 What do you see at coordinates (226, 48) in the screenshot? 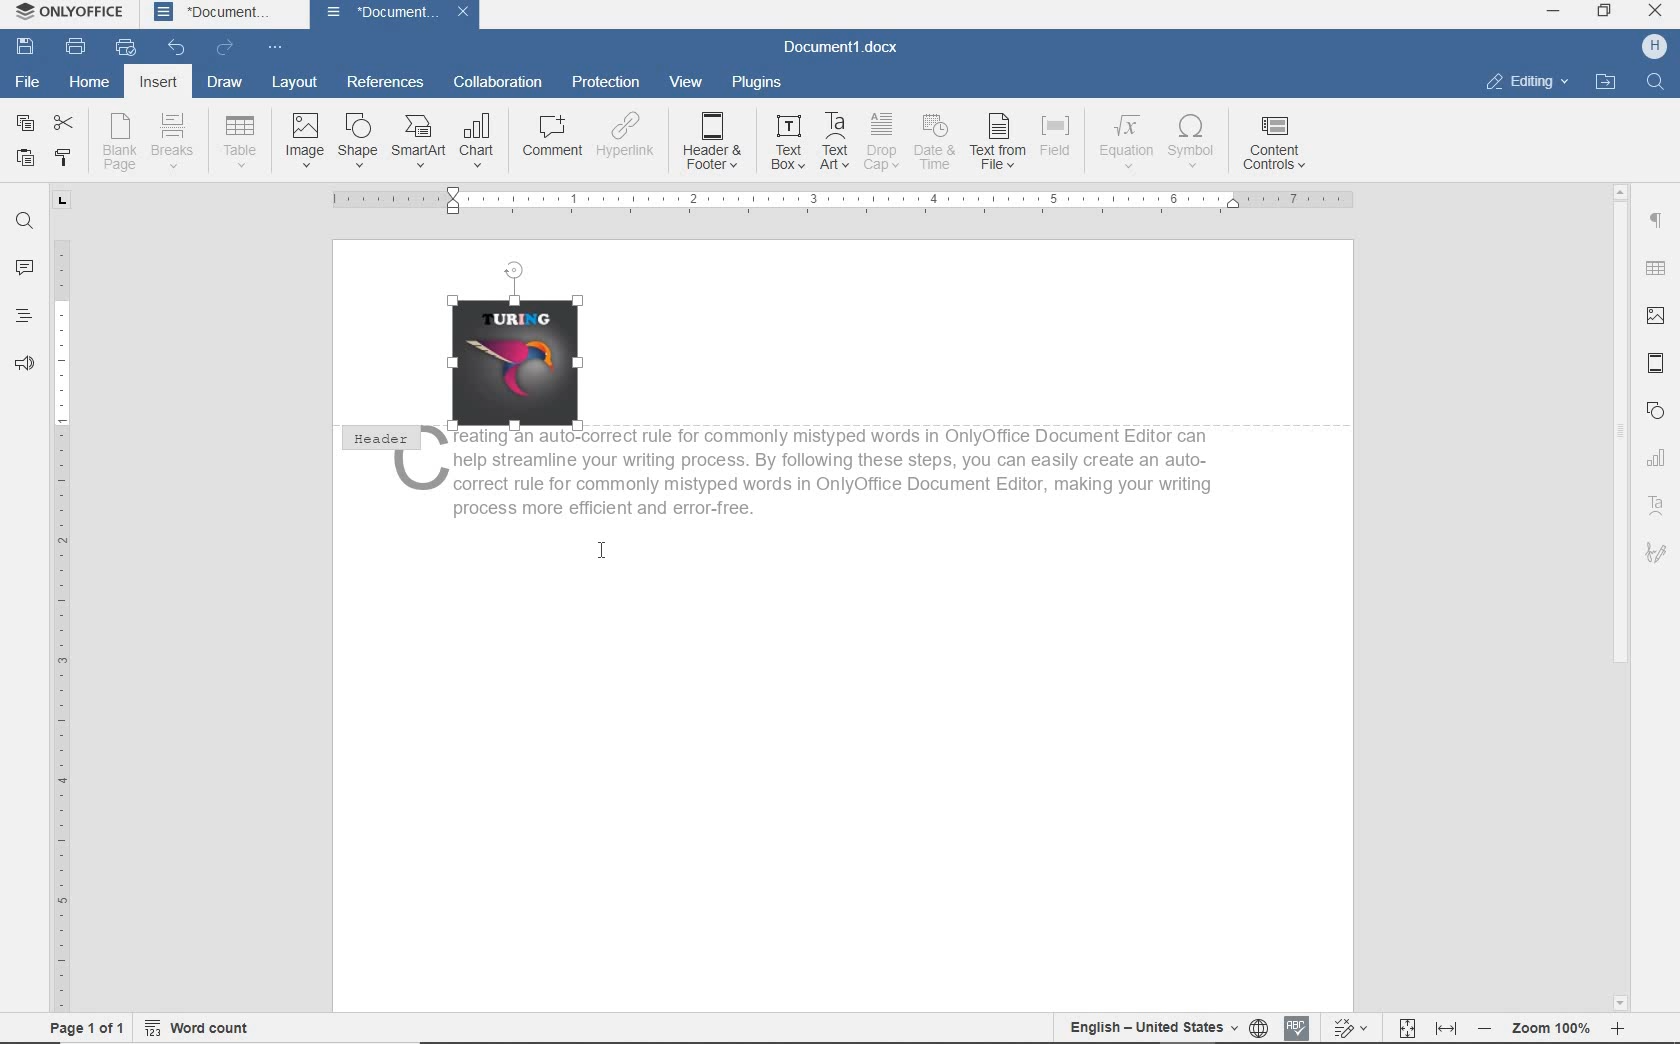
I see `REDO` at bounding box center [226, 48].